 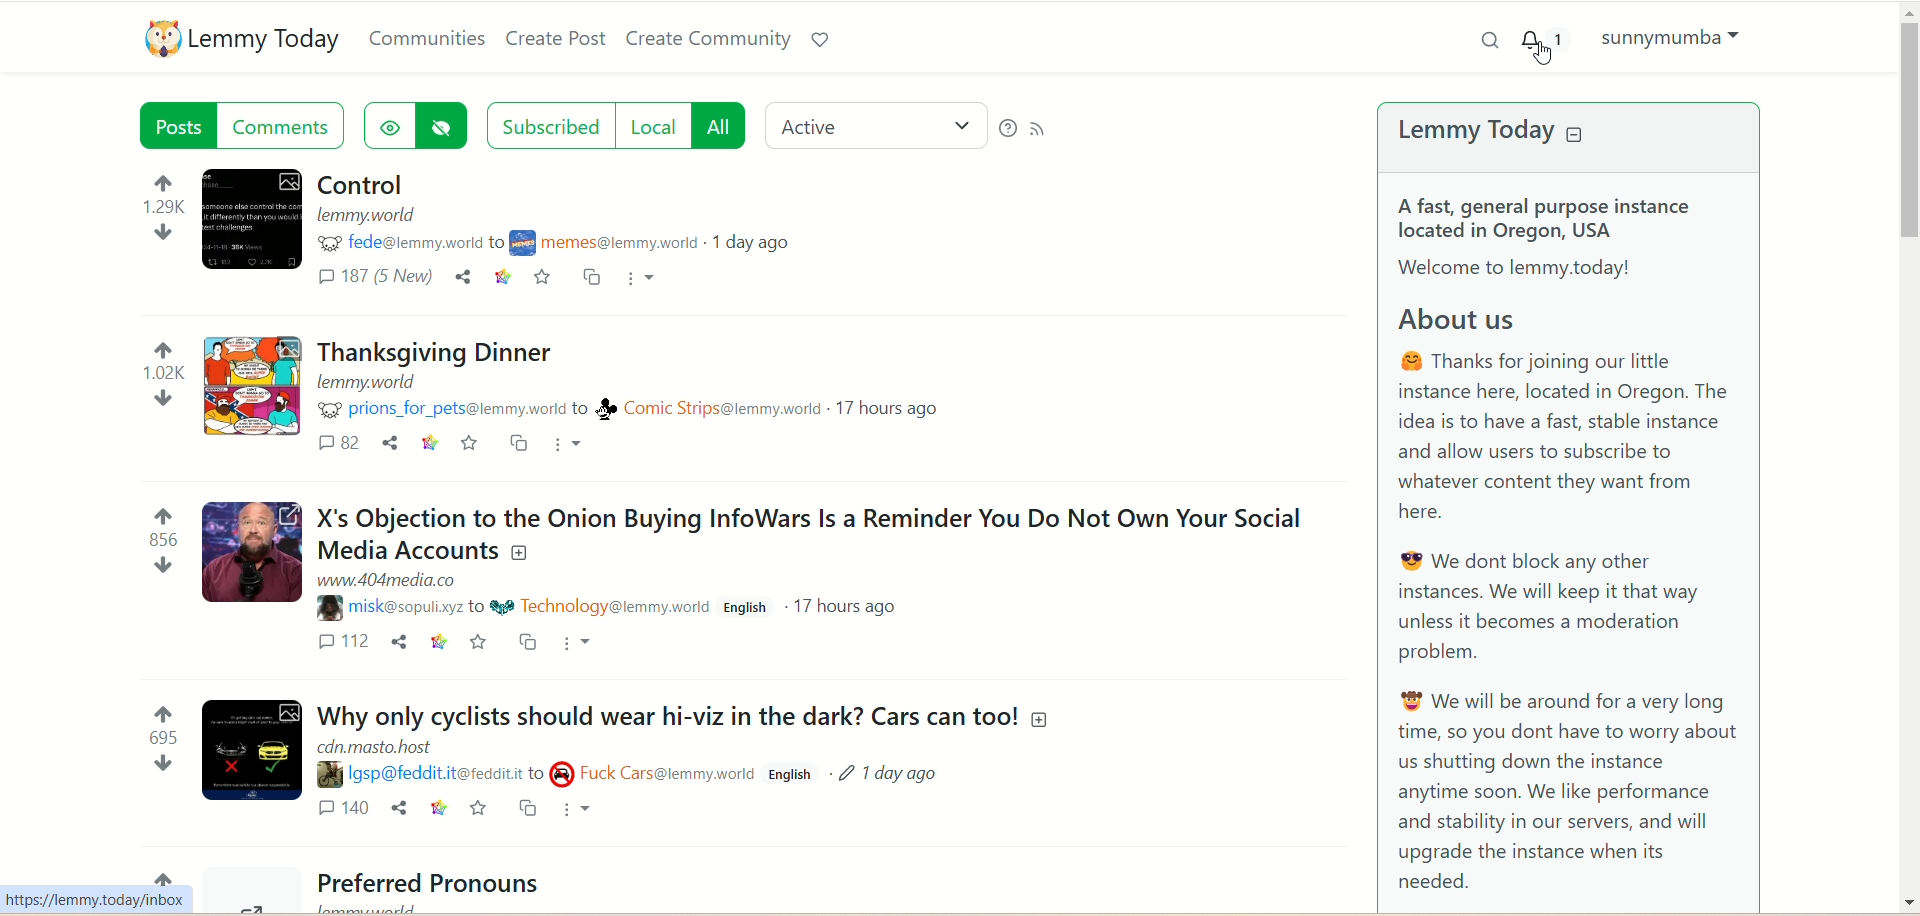 I want to click on vertical scroll bar, so click(x=1908, y=458).